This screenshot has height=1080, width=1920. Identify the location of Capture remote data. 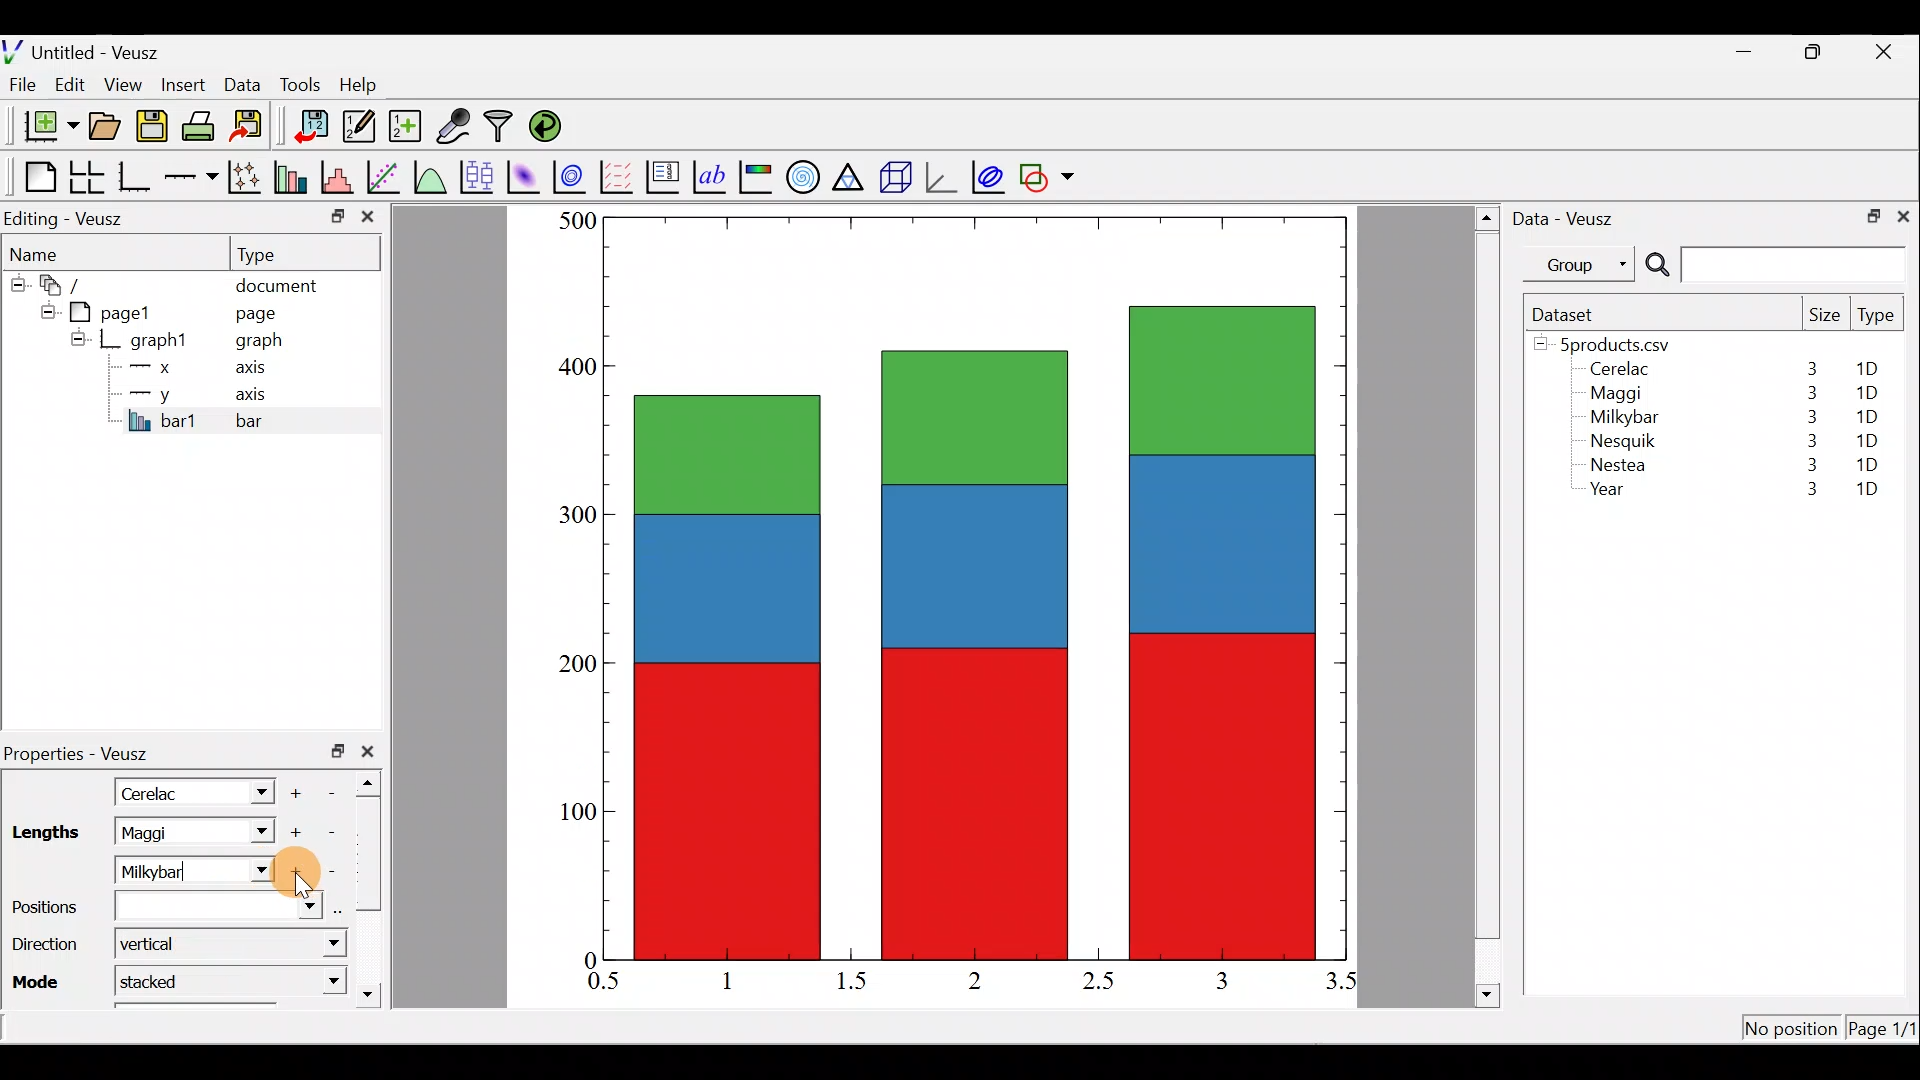
(455, 127).